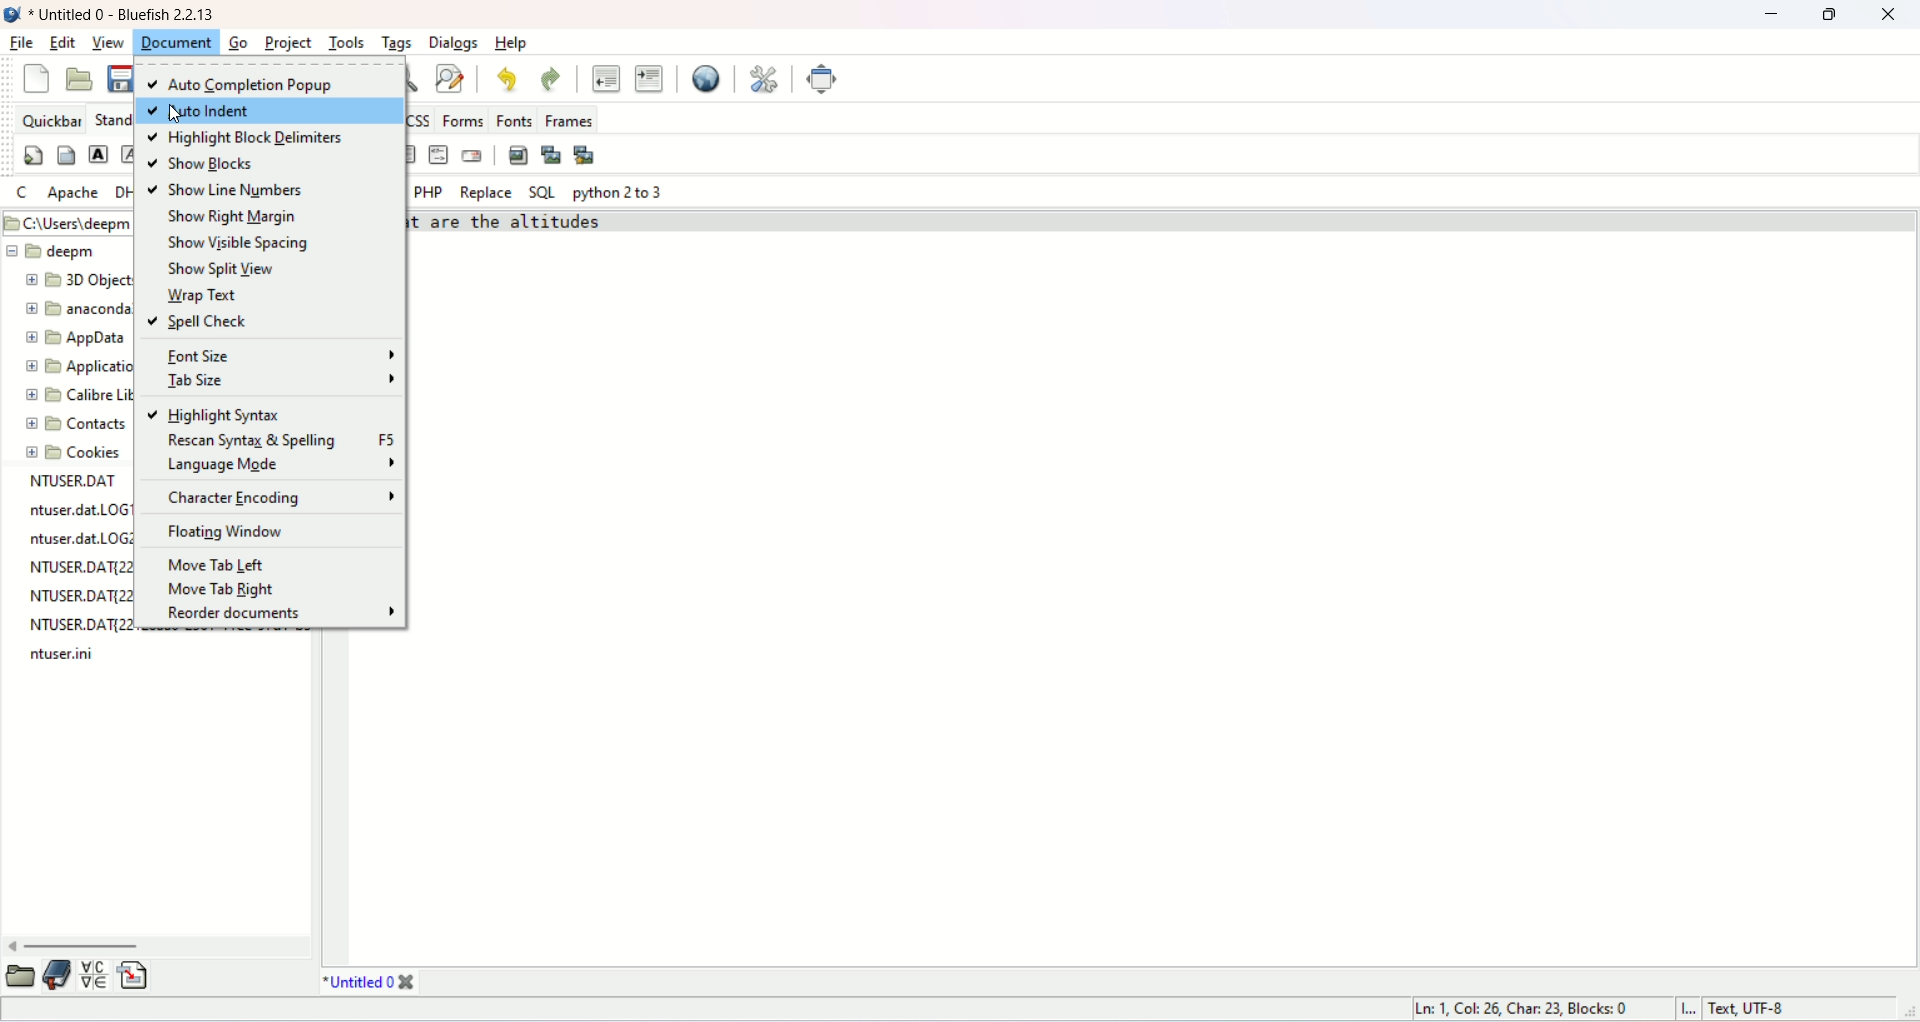 Image resolution: width=1920 pixels, height=1022 pixels. Describe the element at coordinates (52, 250) in the screenshot. I see `deepm` at that location.